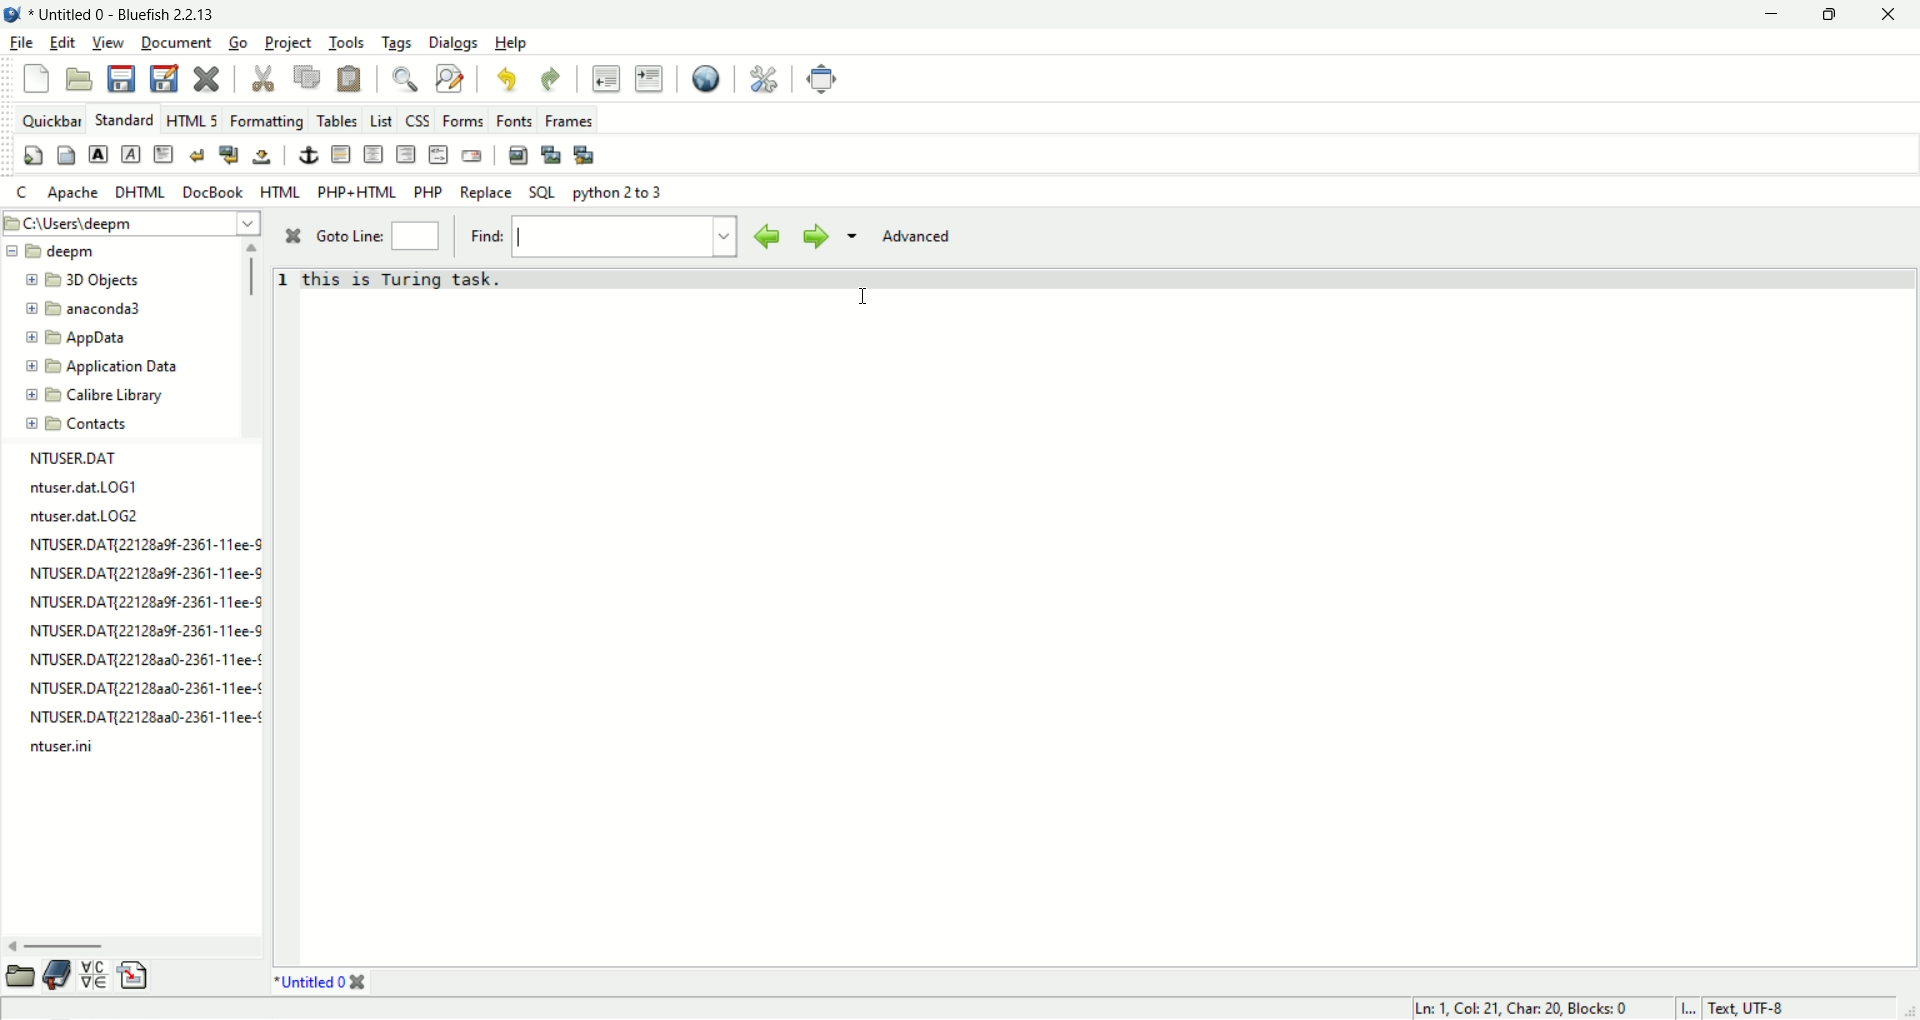  I want to click on indent, so click(649, 79).